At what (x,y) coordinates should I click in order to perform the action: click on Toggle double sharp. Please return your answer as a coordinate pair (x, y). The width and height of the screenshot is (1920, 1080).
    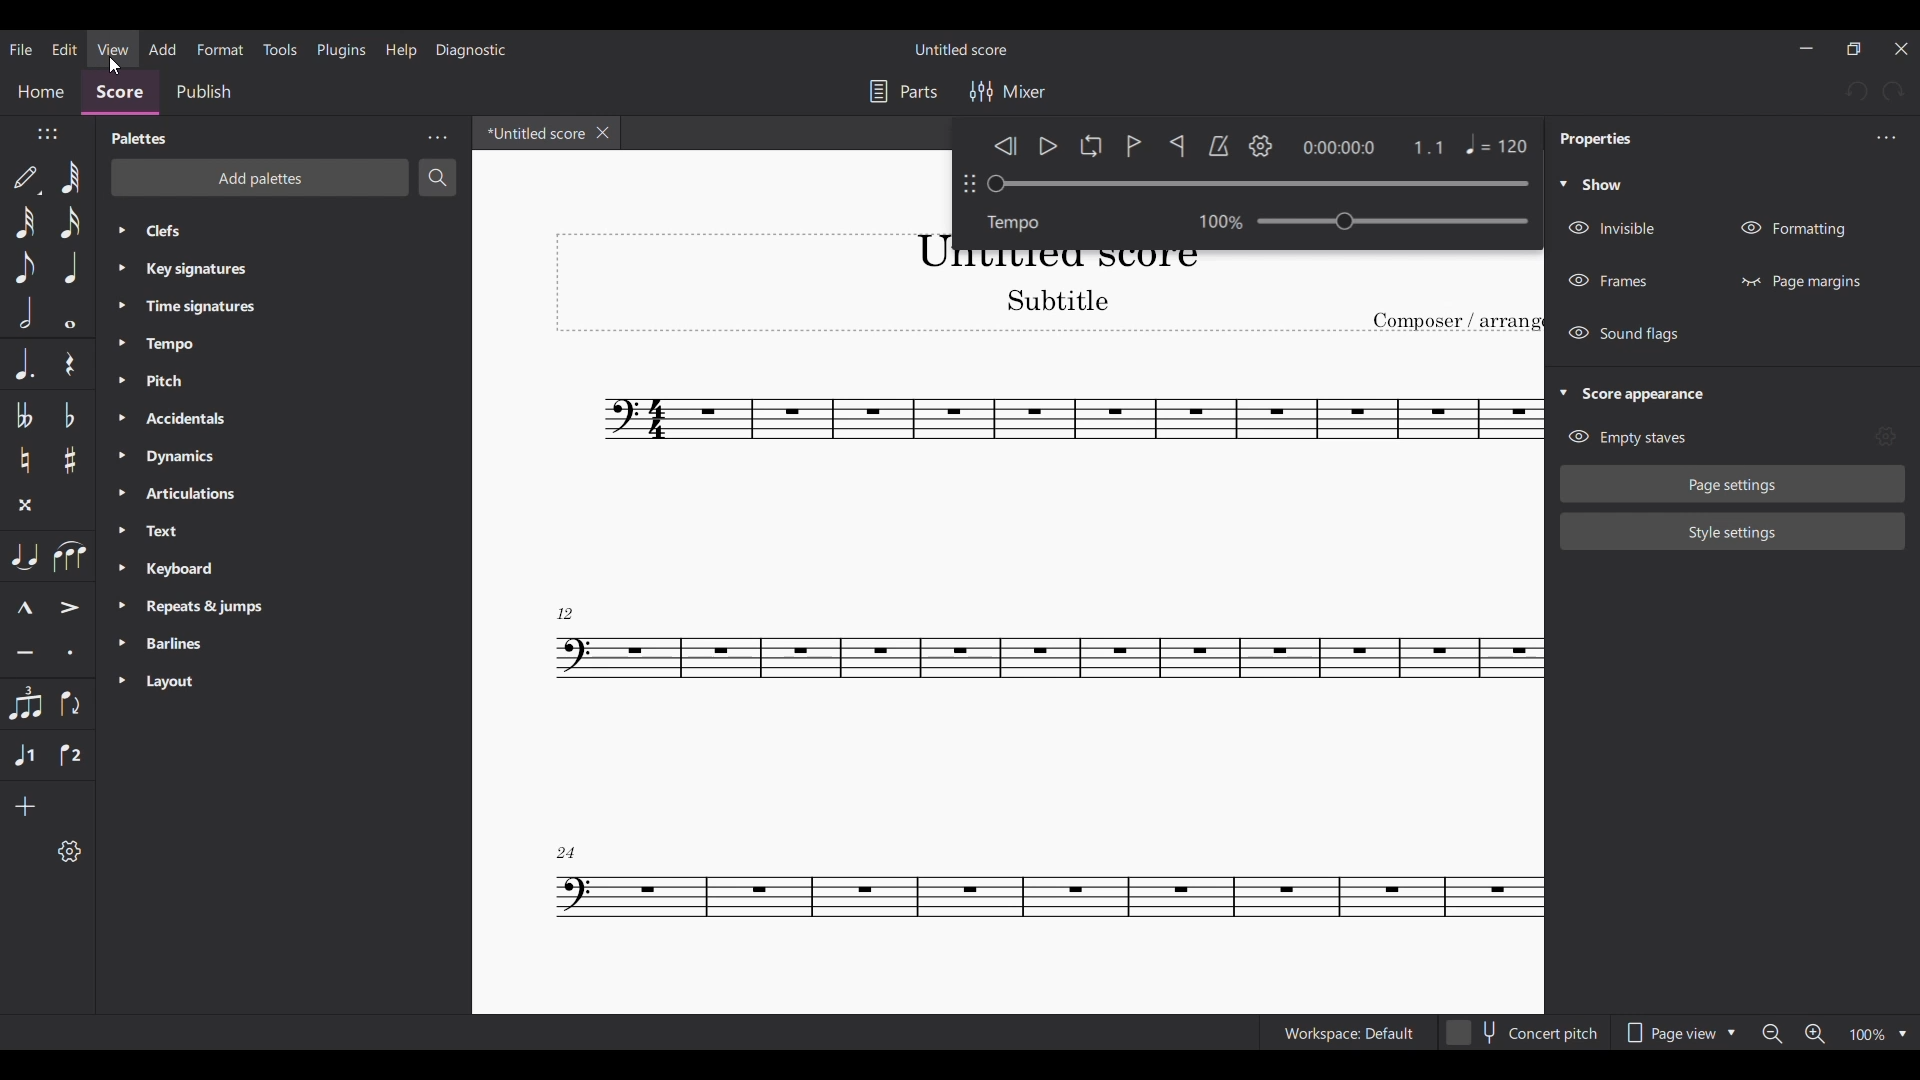
    Looking at the image, I should click on (25, 505).